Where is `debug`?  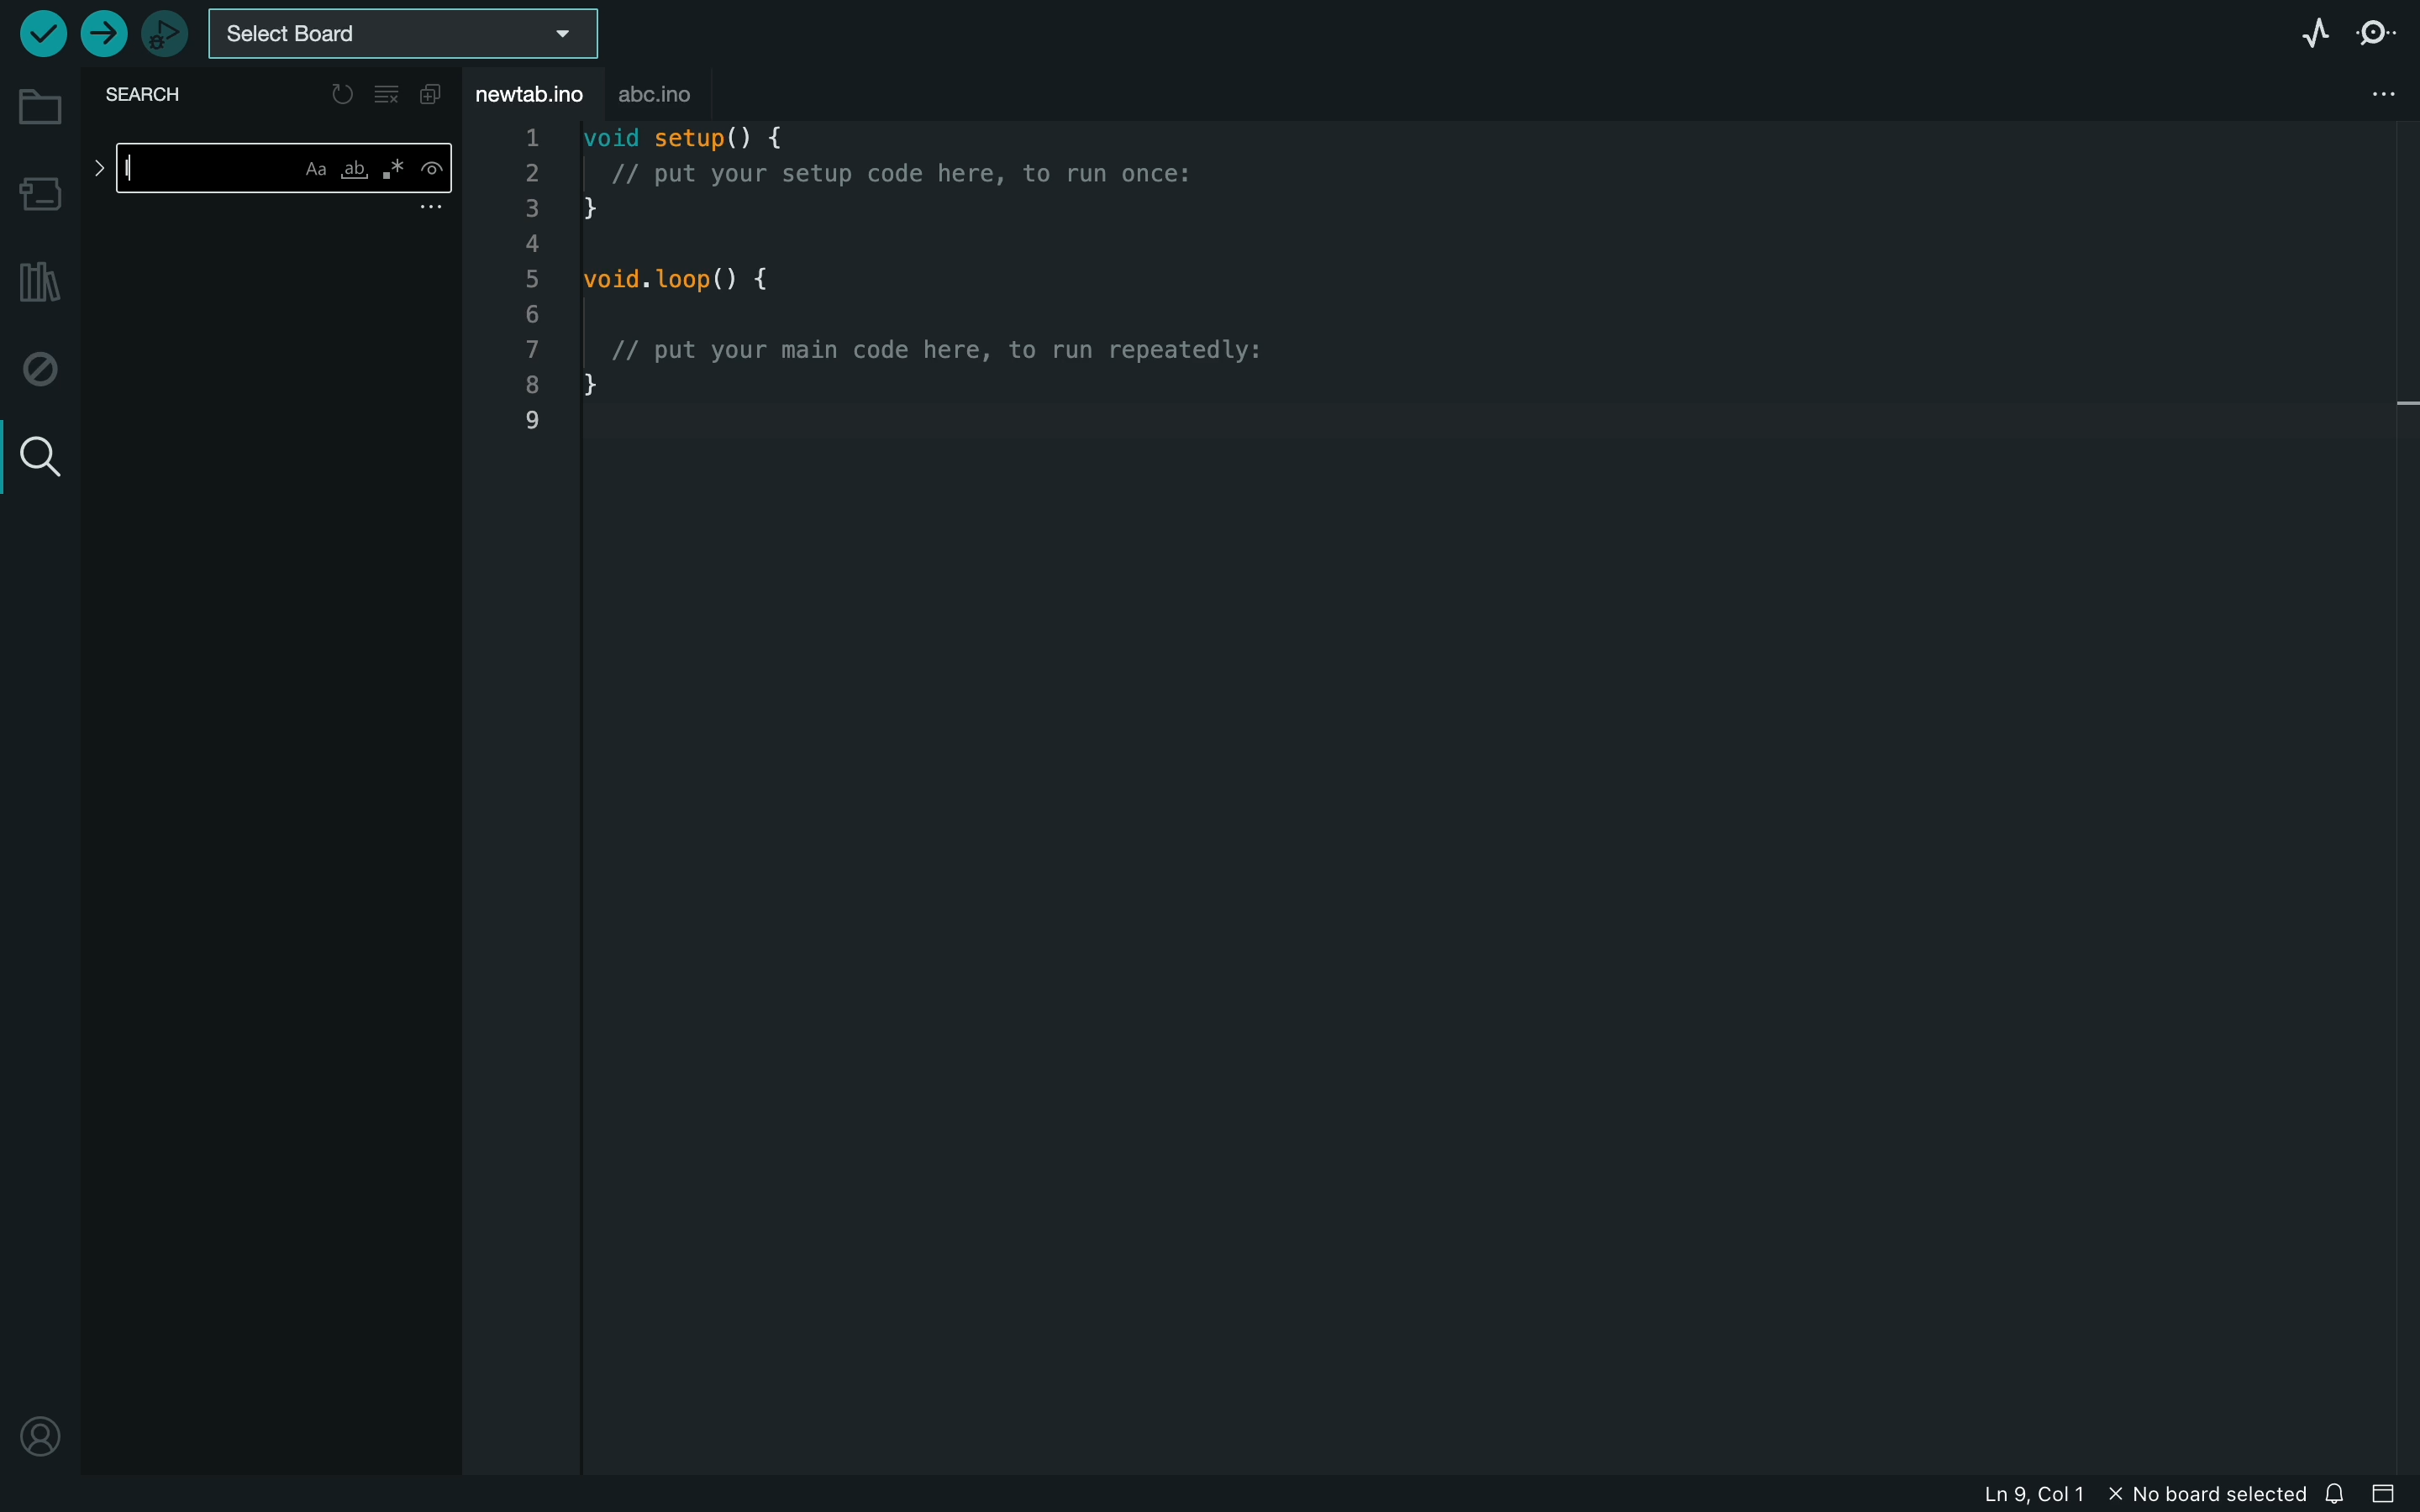
debug is located at coordinates (37, 370).